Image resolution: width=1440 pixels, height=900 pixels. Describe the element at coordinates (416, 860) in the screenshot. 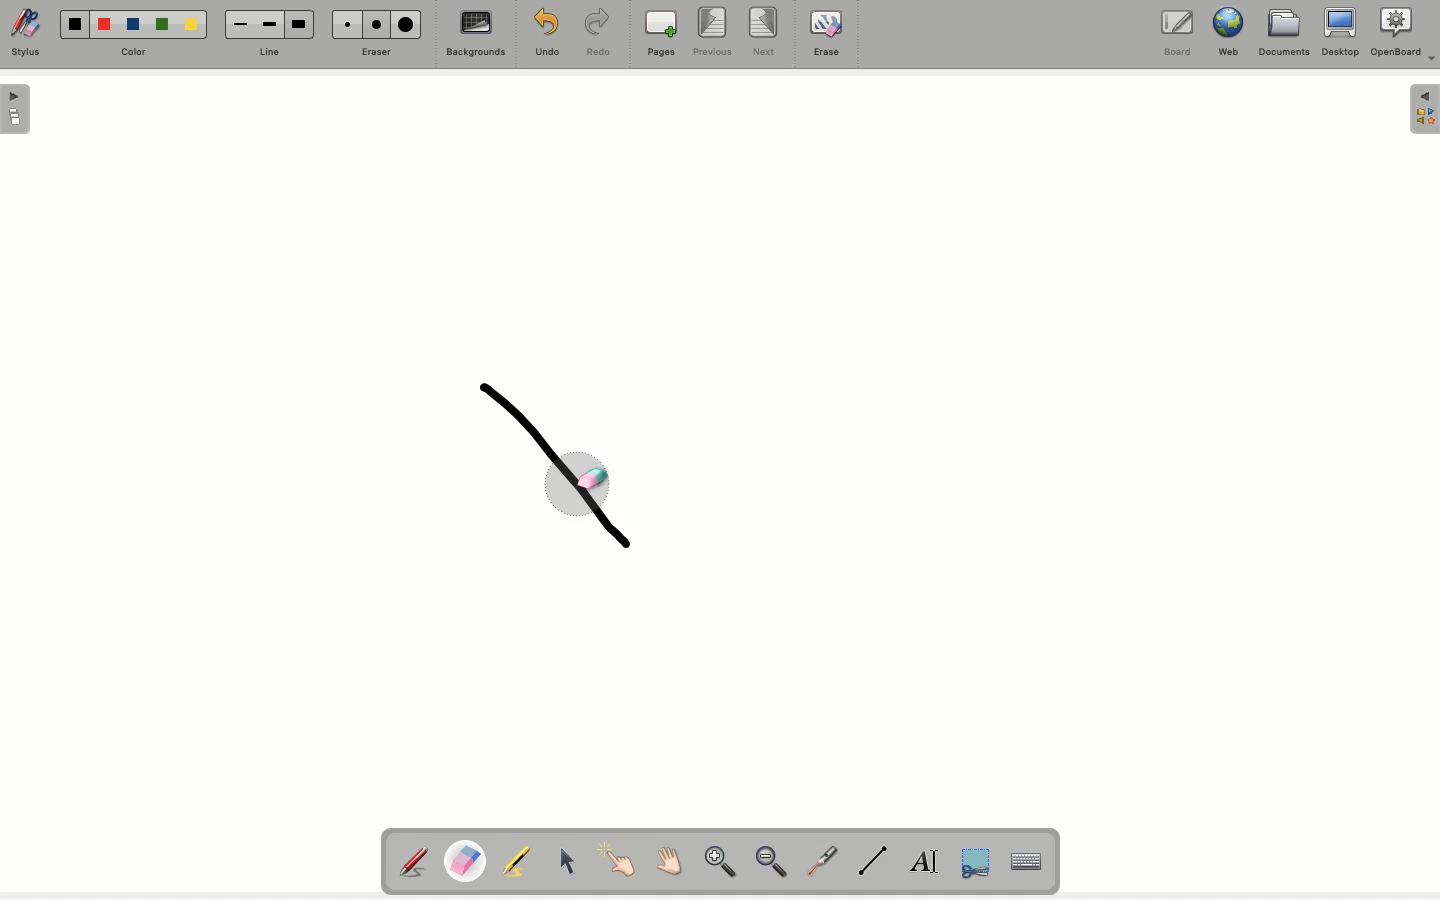

I see `Pen` at that location.